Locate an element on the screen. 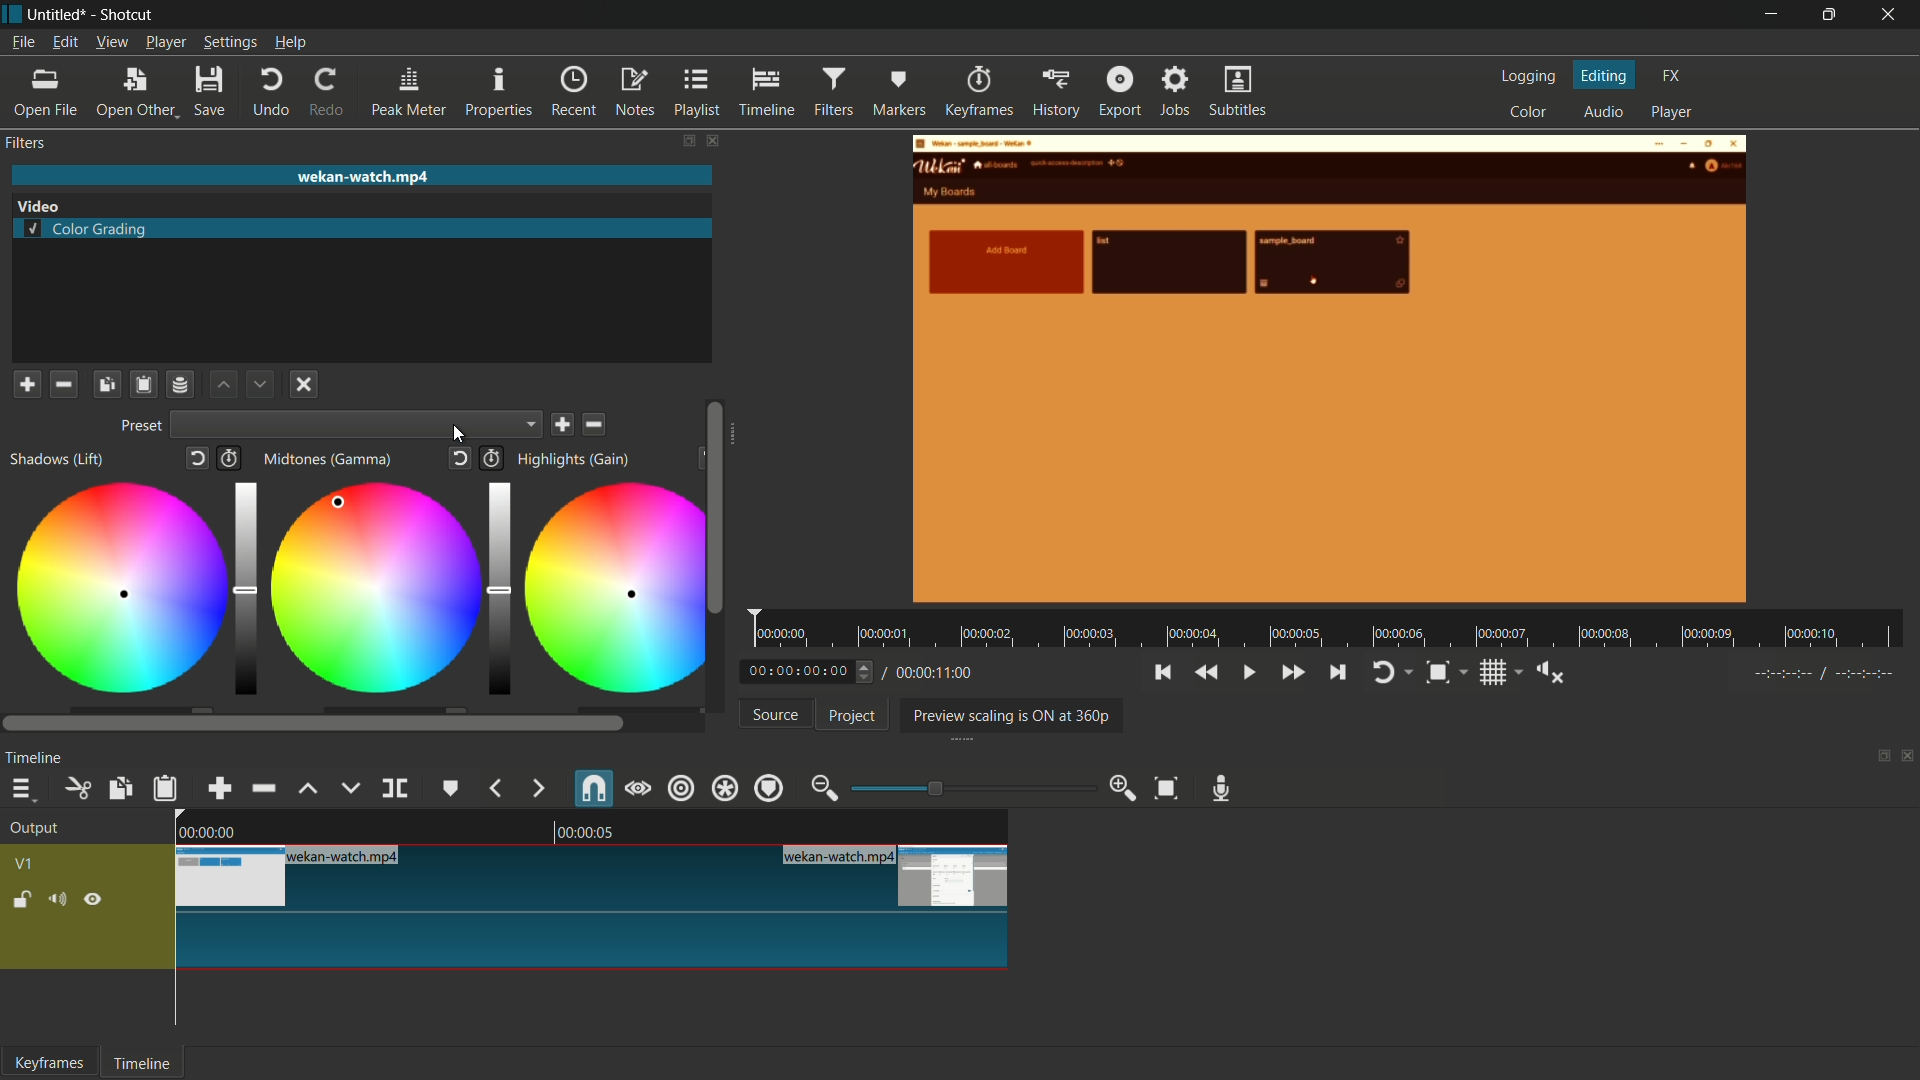  mute is located at coordinates (63, 901).